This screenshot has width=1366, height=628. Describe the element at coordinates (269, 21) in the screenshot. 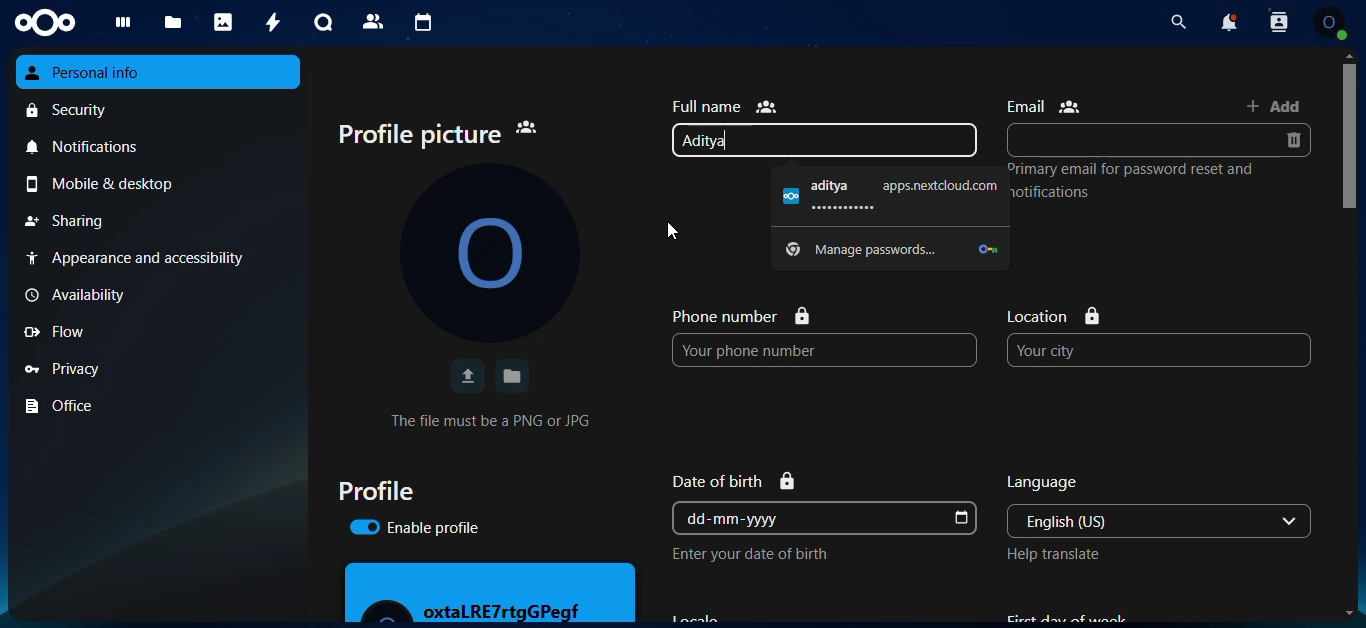

I see `activity` at that location.